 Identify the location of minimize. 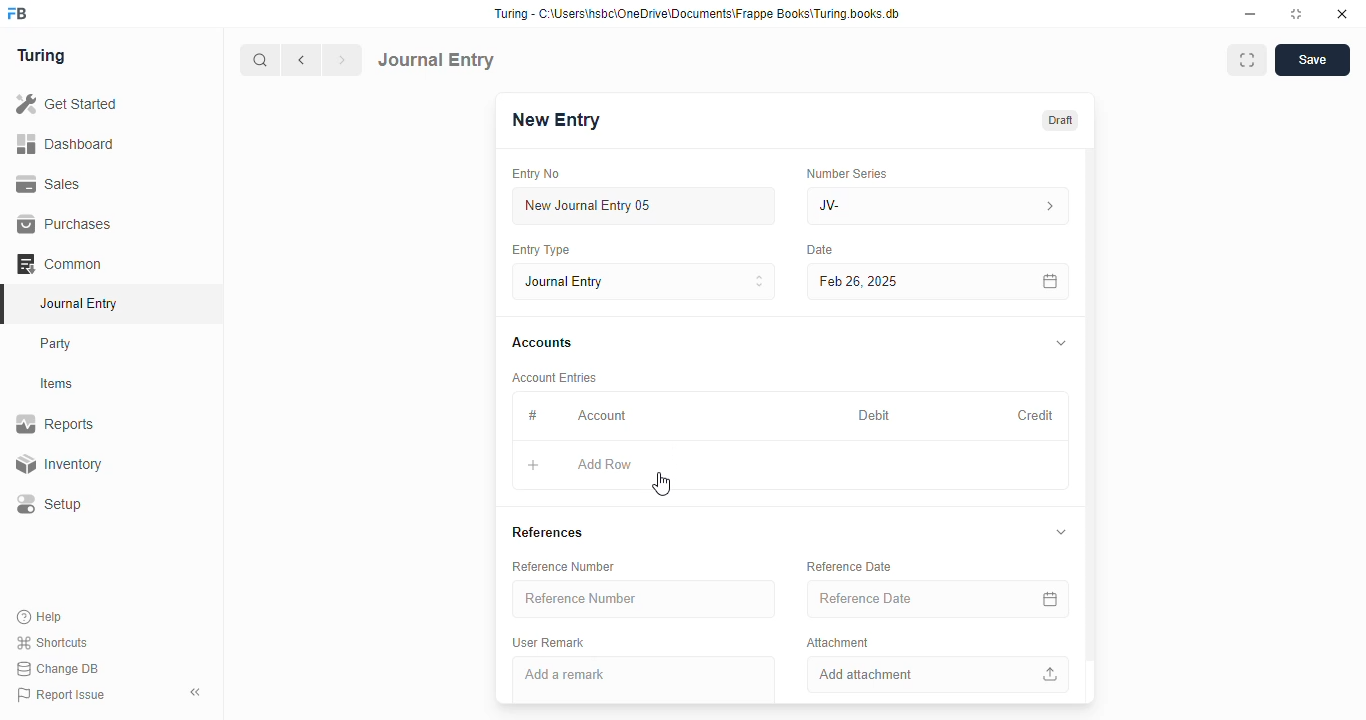
(1251, 14).